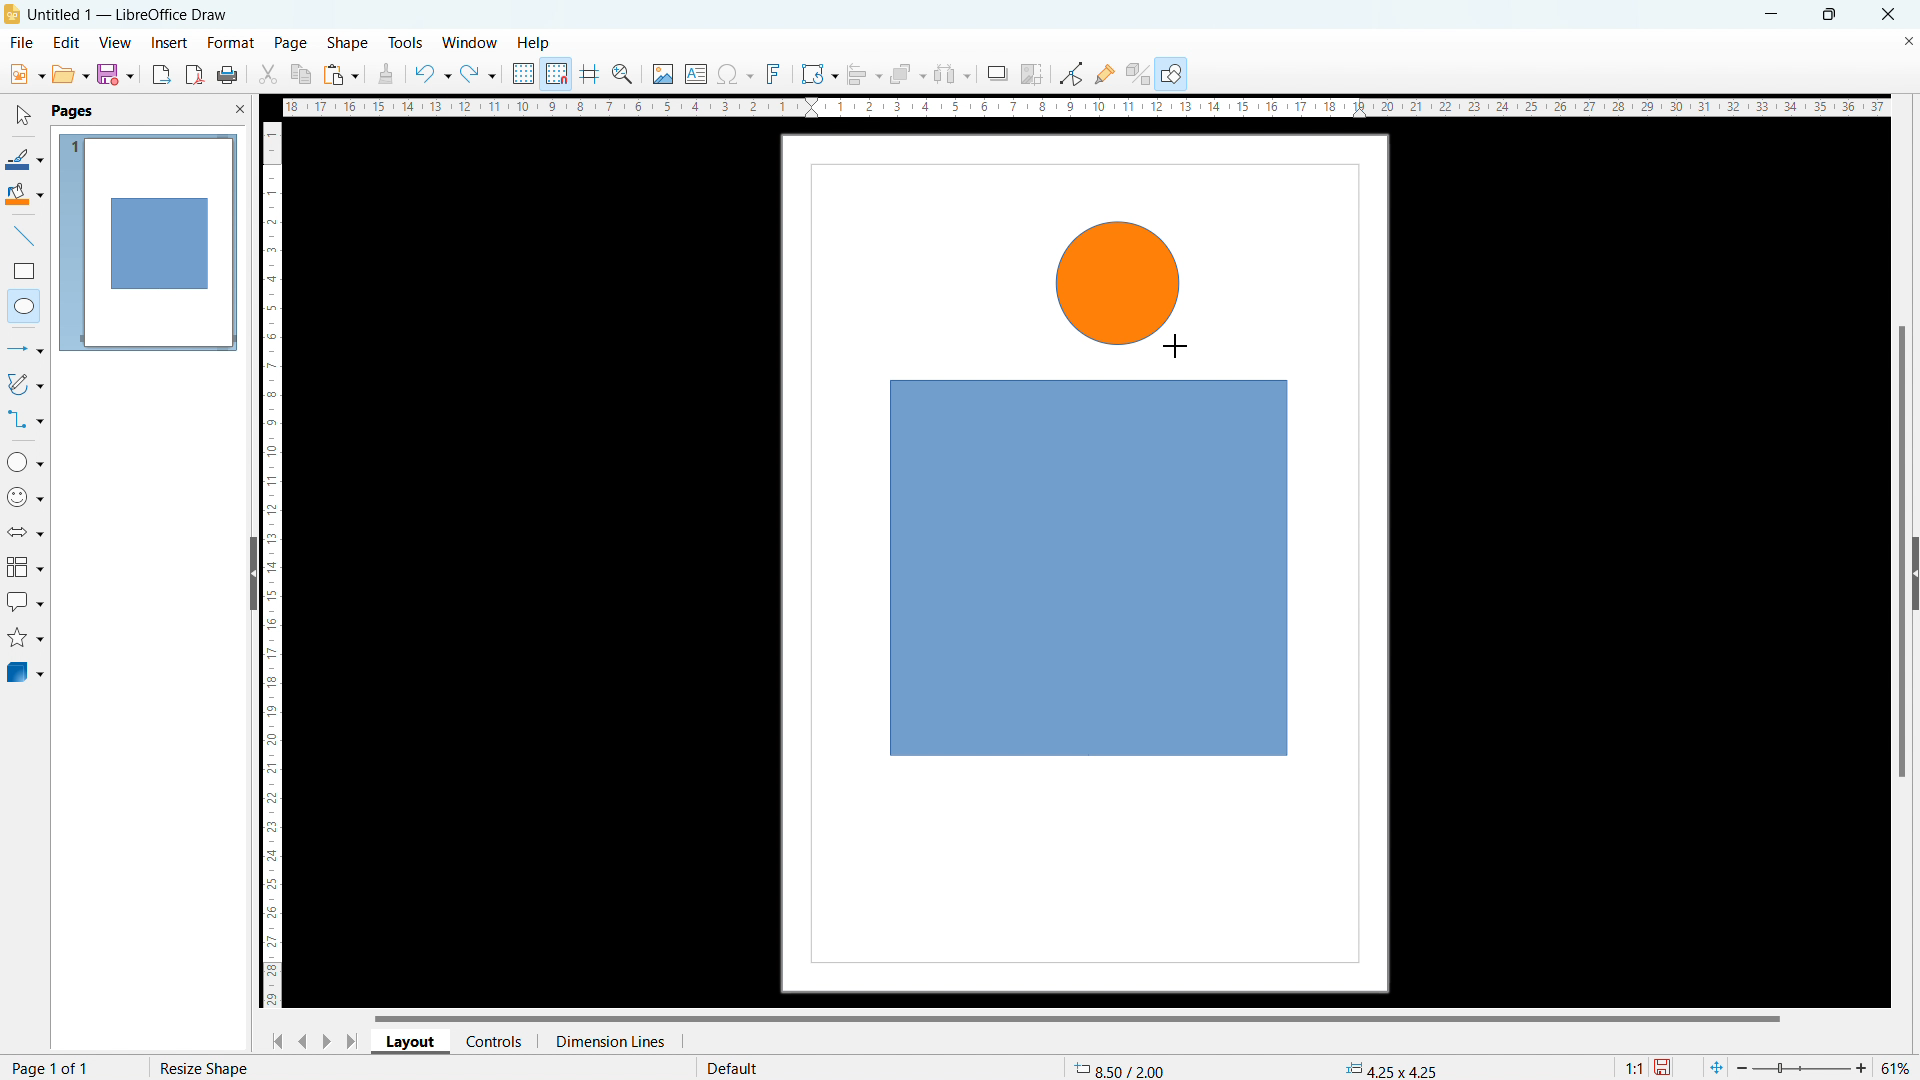  Describe the element at coordinates (471, 44) in the screenshot. I see `window` at that location.